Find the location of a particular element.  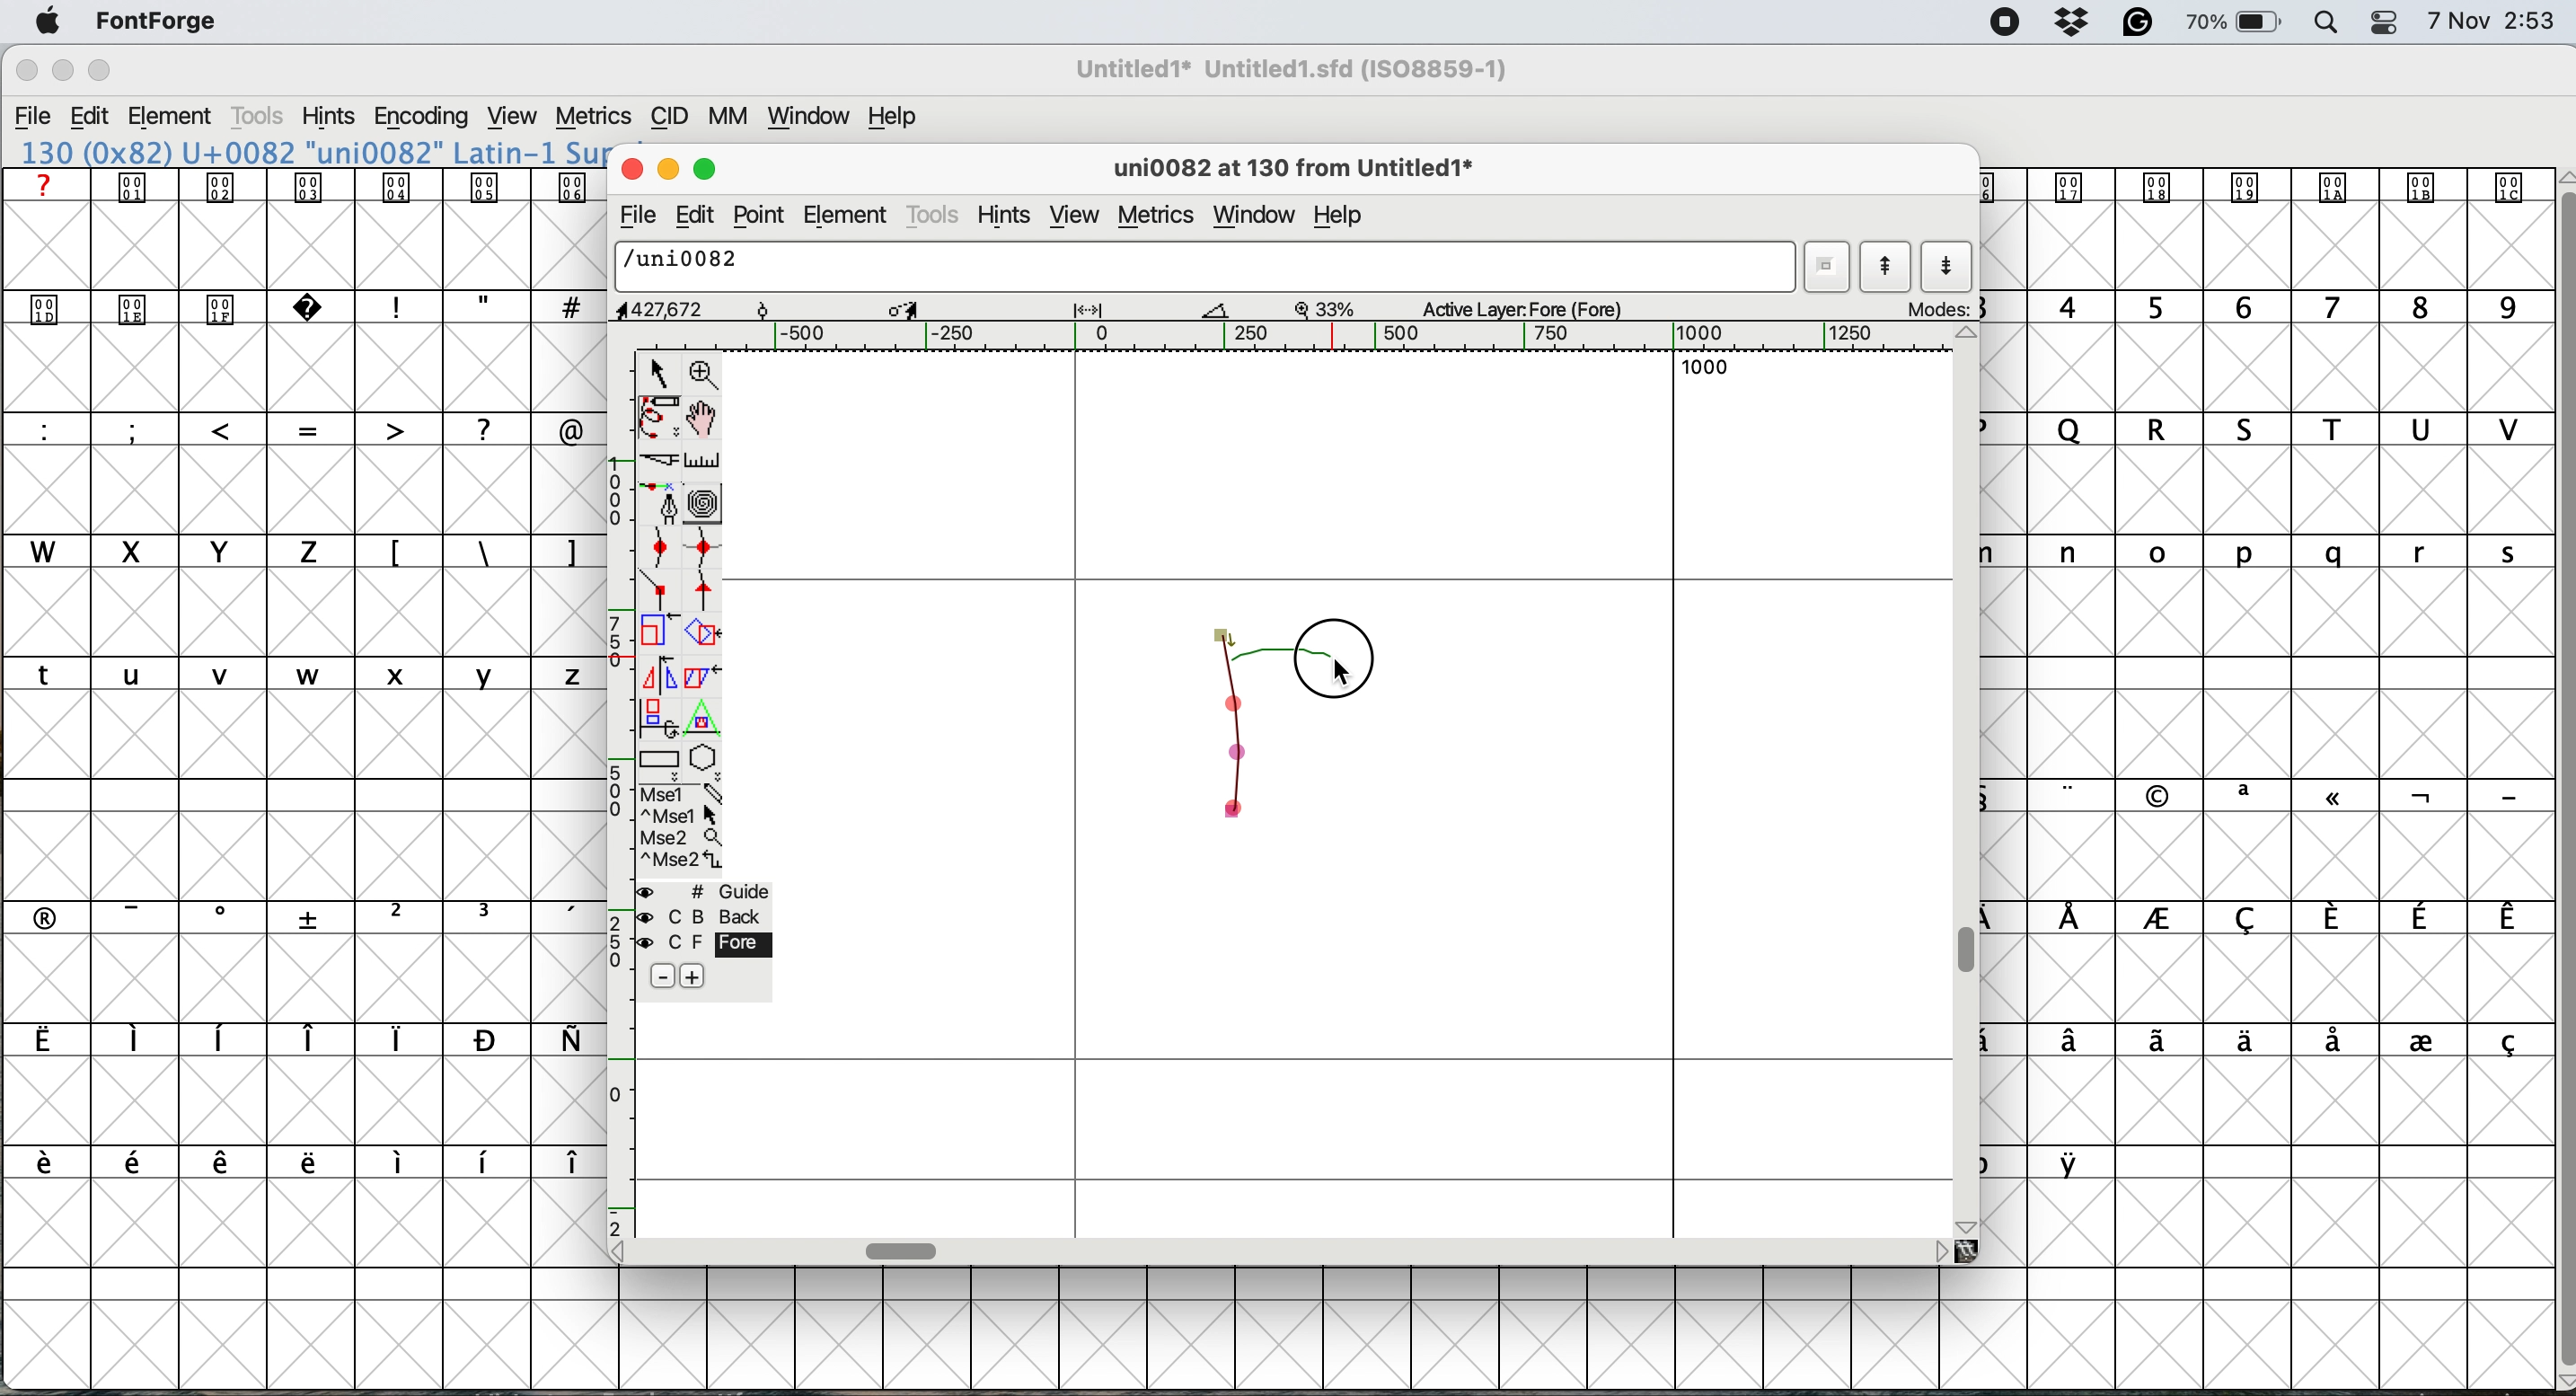

control center is located at coordinates (2391, 21).